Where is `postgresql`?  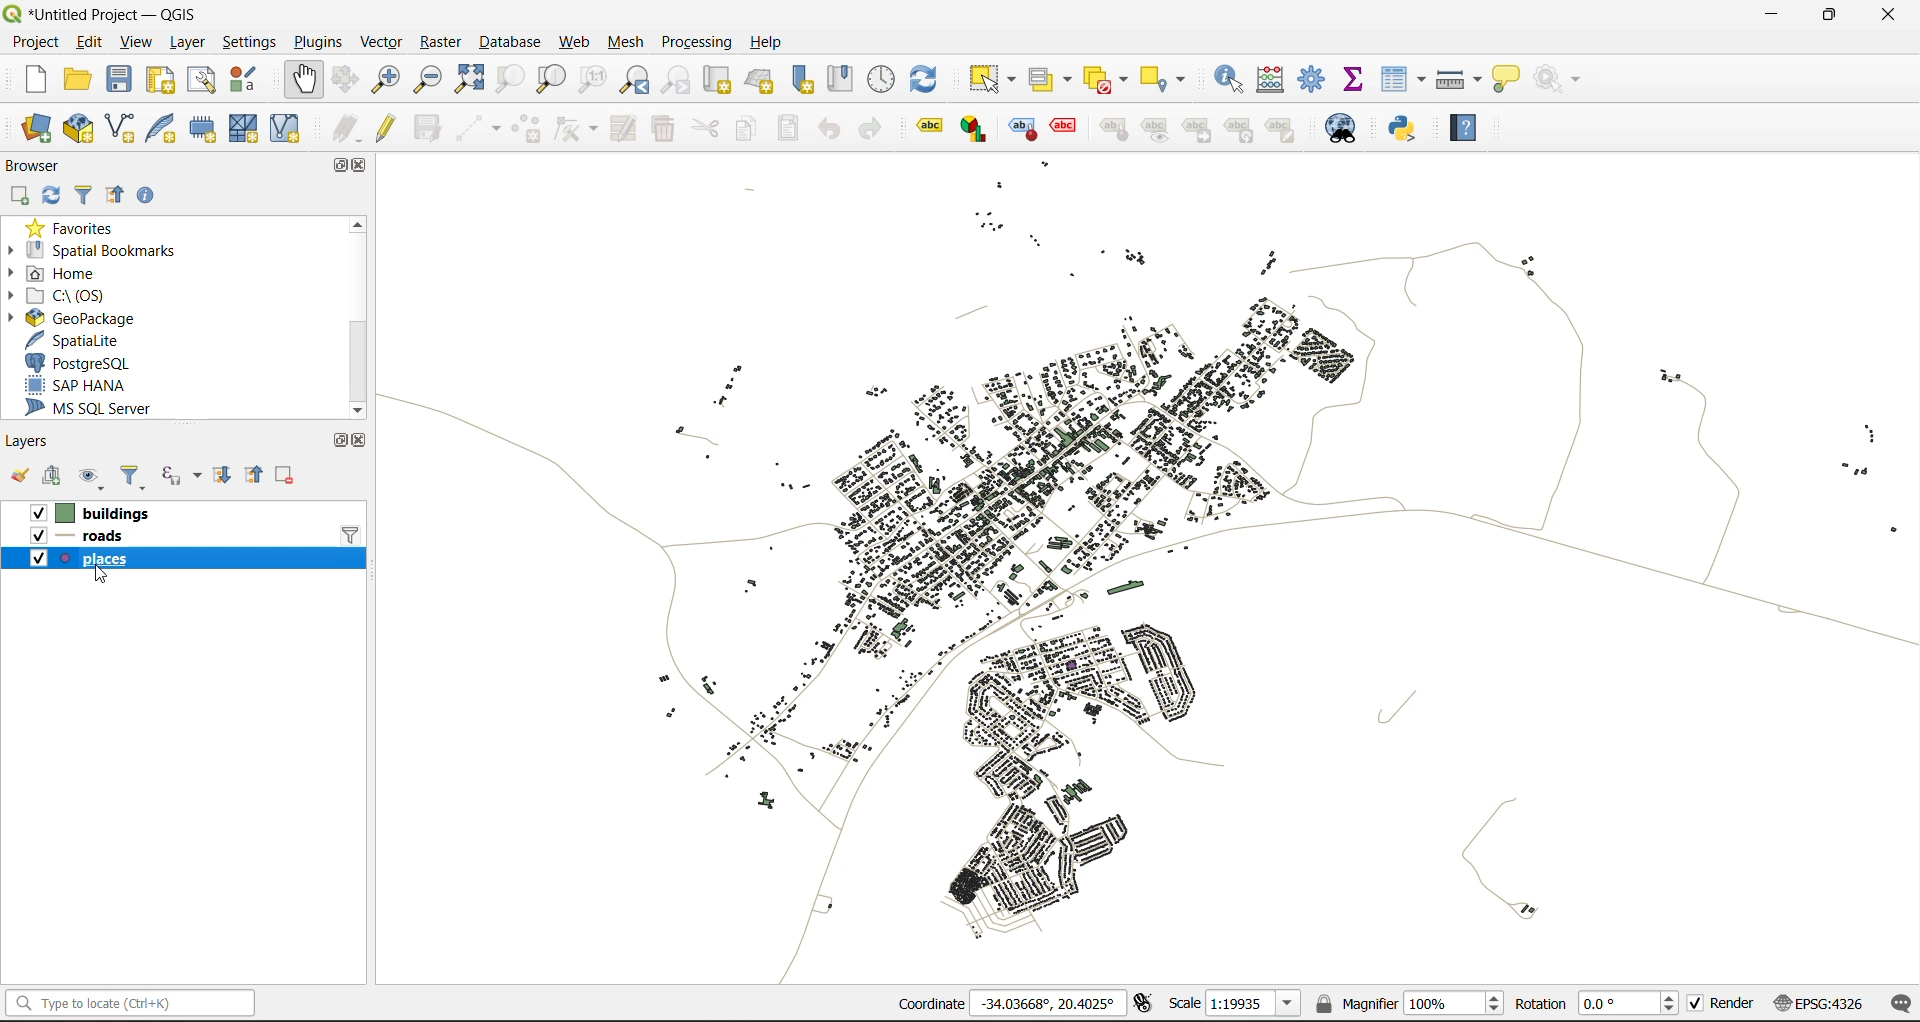
postgresql is located at coordinates (85, 364).